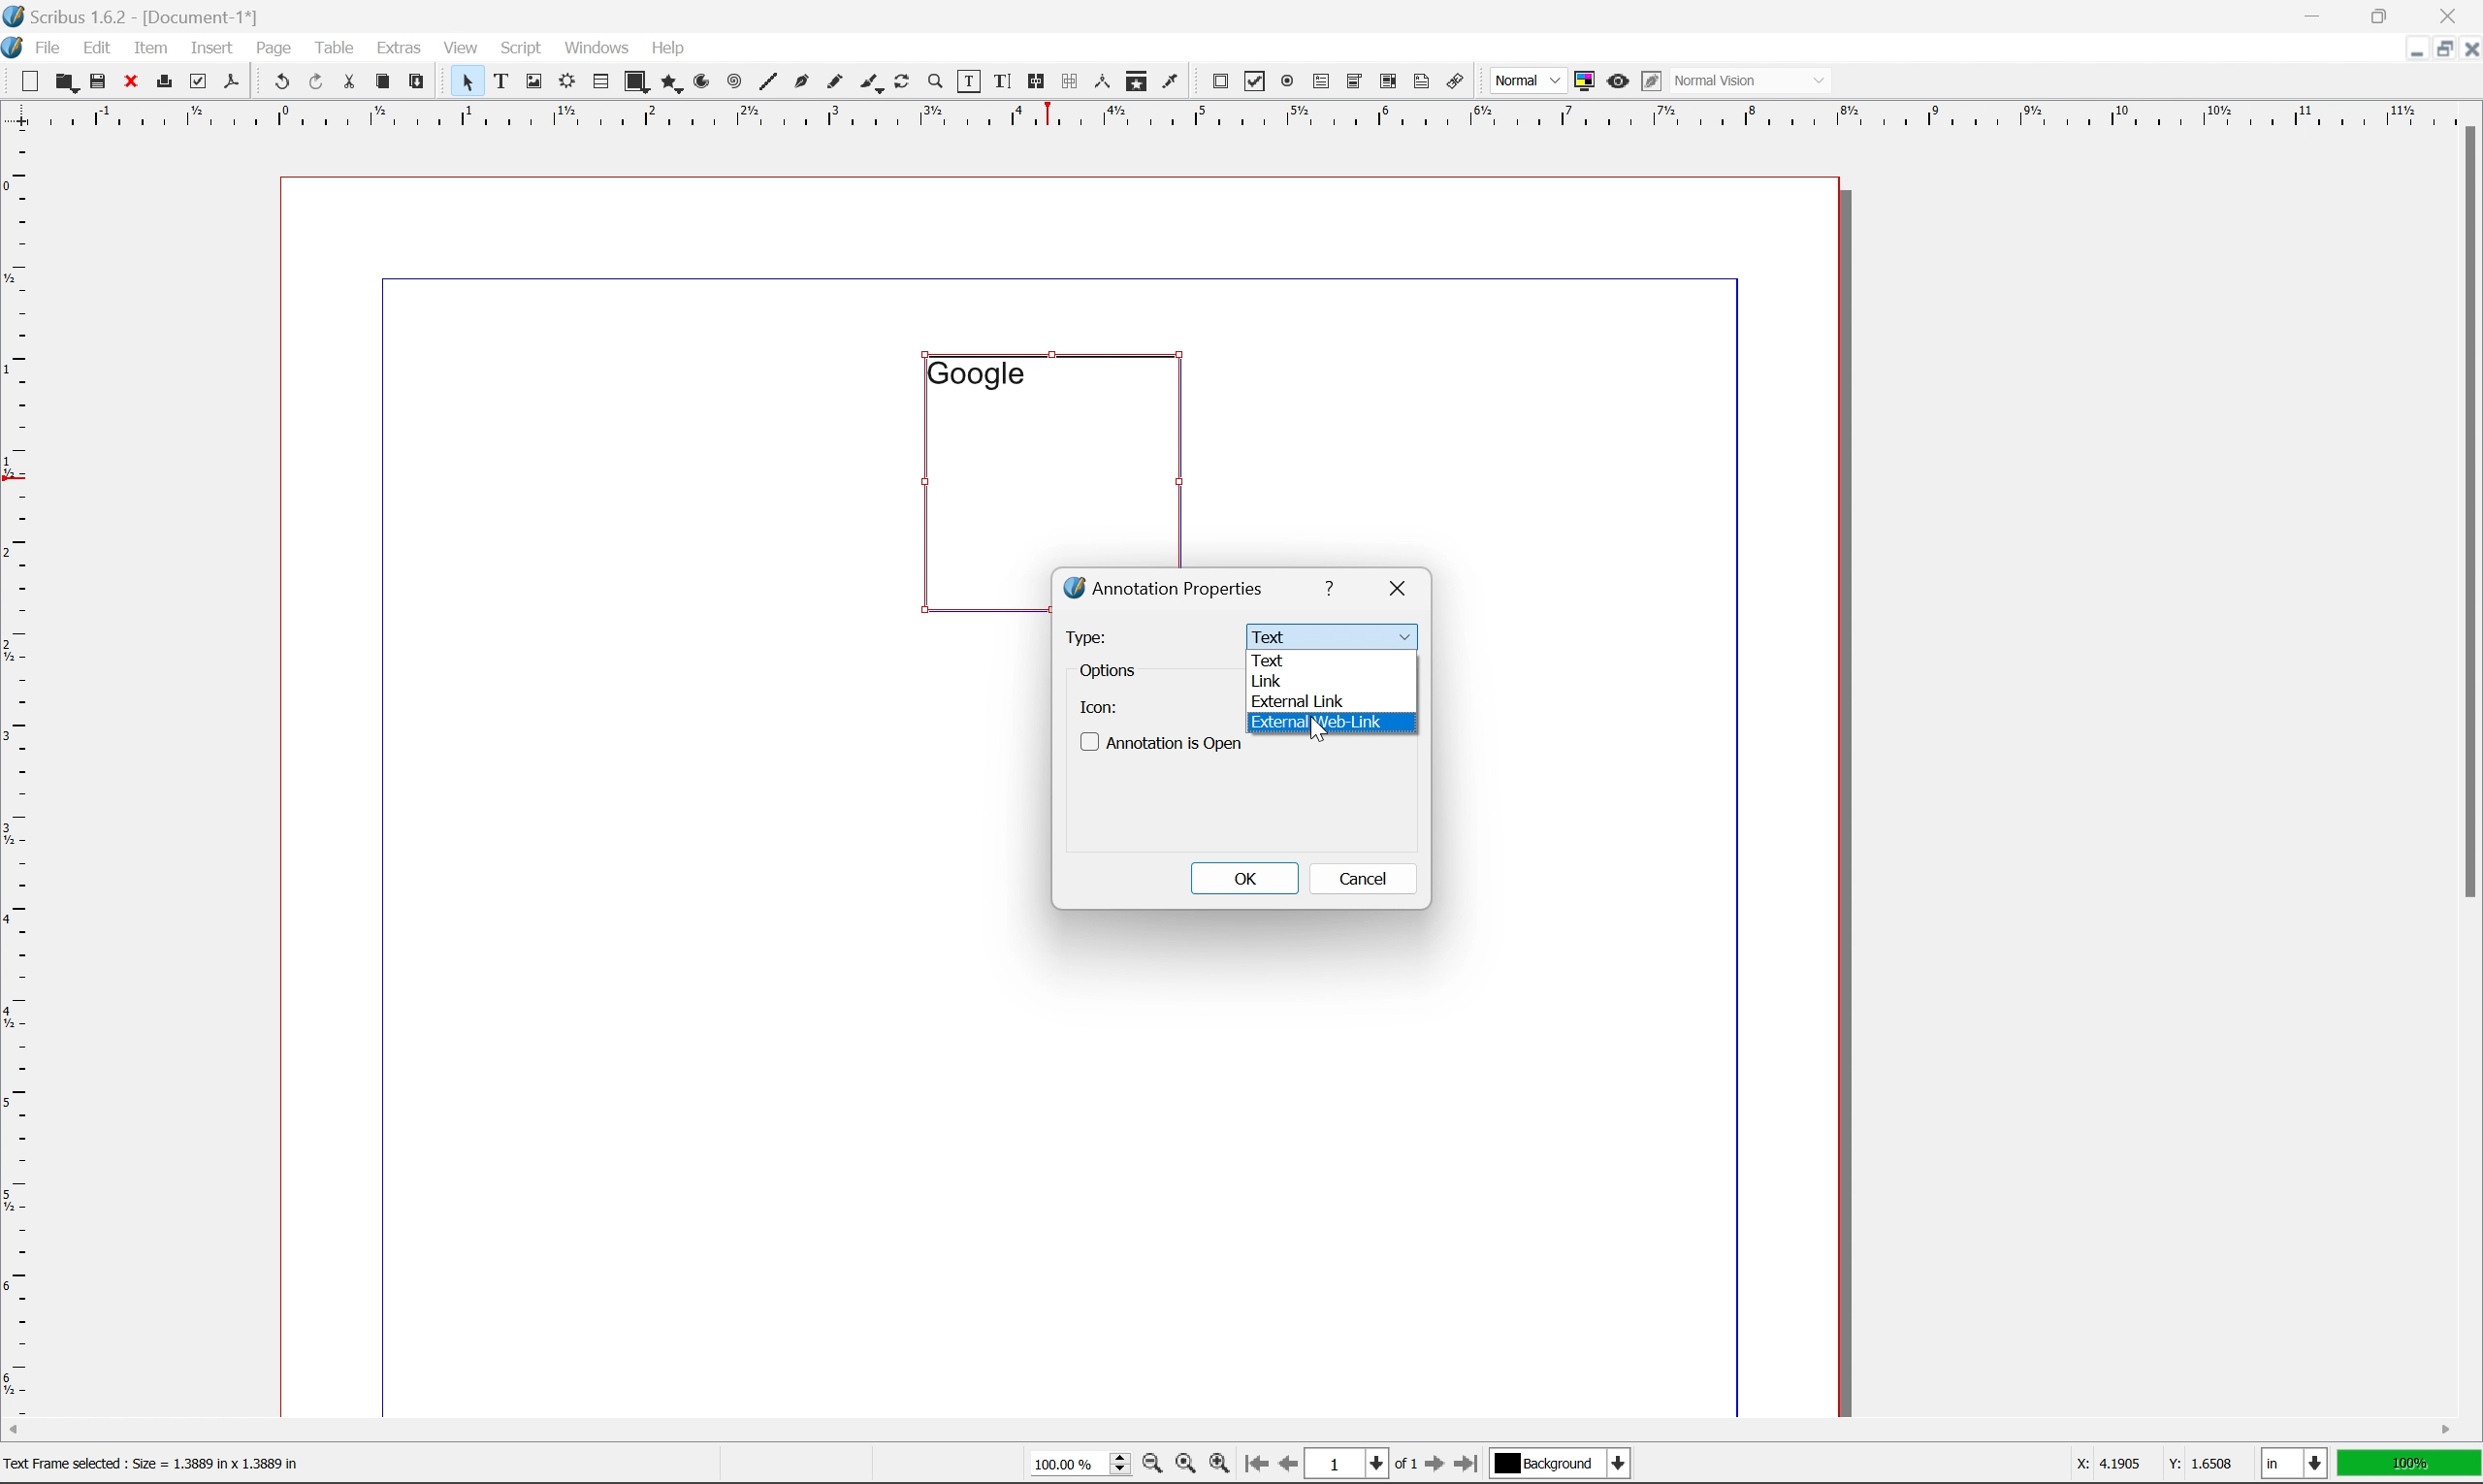  What do you see at coordinates (1429, 1466) in the screenshot?
I see `go to next page` at bounding box center [1429, 1466].